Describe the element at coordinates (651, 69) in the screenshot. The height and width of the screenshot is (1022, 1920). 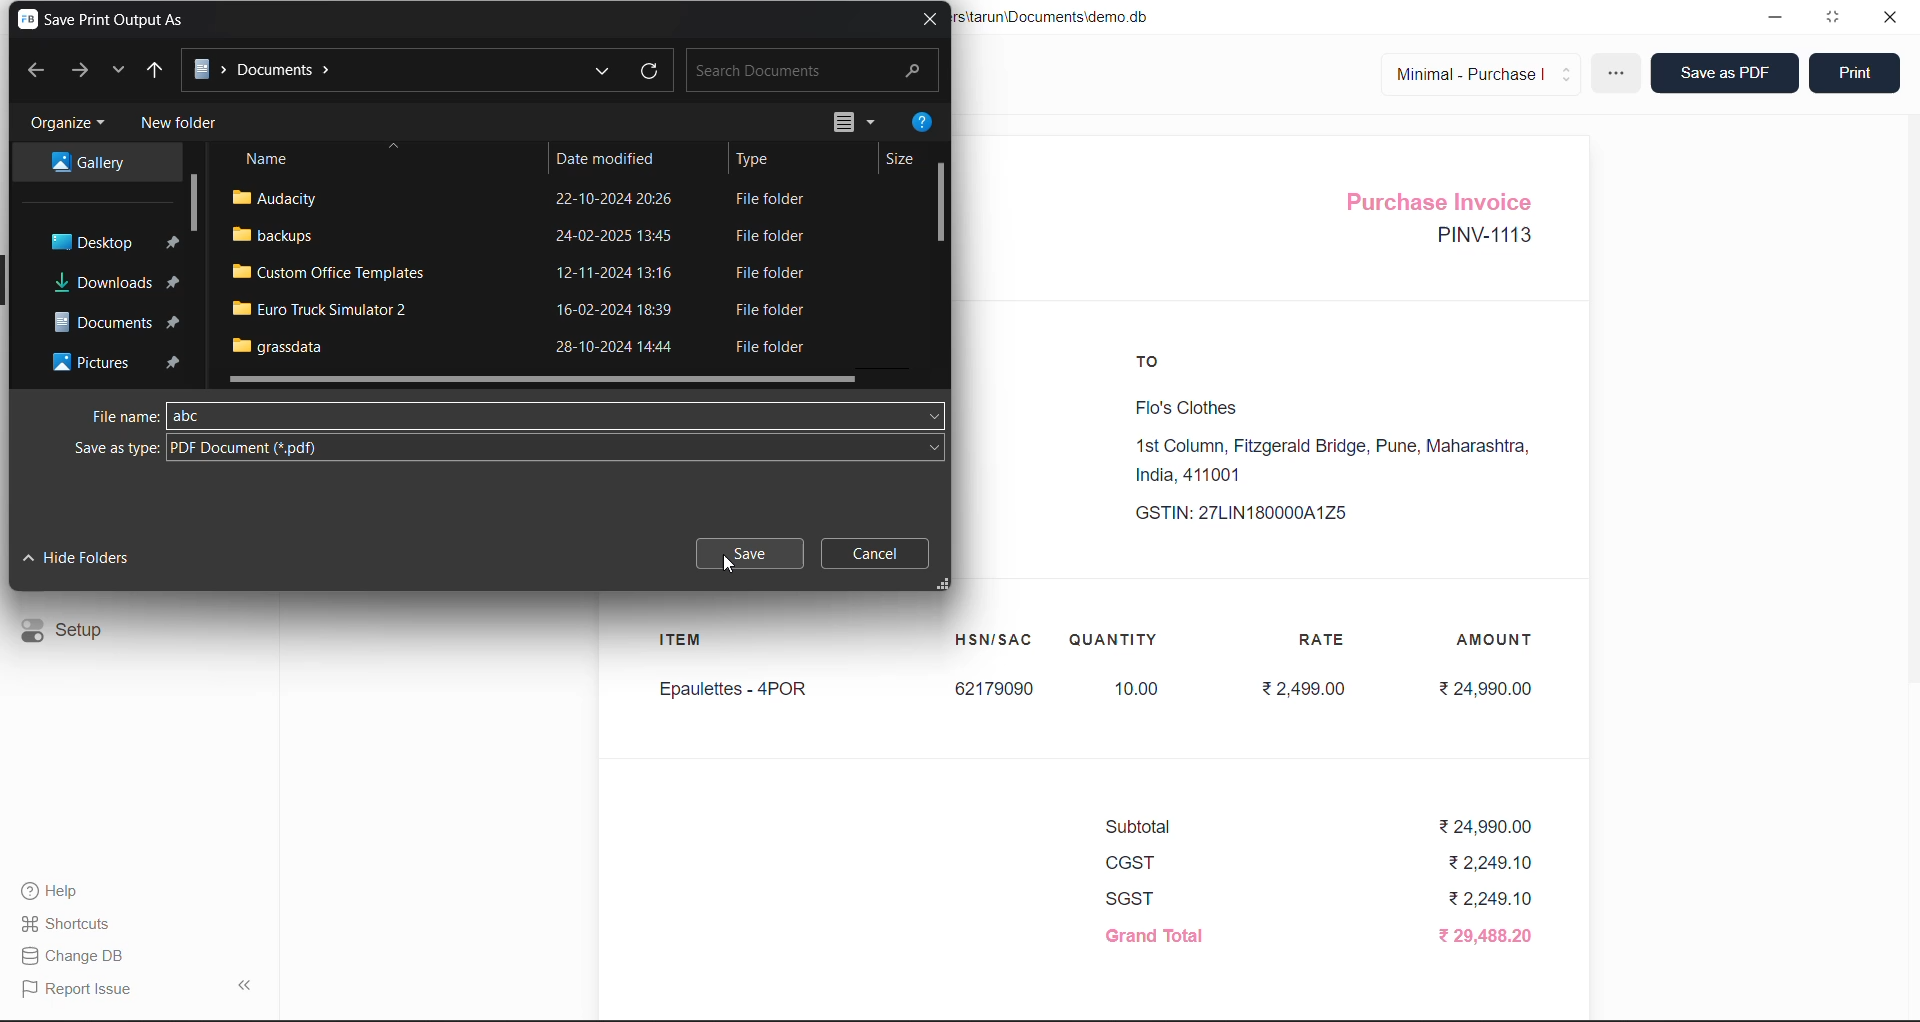
I see `refresh documents` at that location.